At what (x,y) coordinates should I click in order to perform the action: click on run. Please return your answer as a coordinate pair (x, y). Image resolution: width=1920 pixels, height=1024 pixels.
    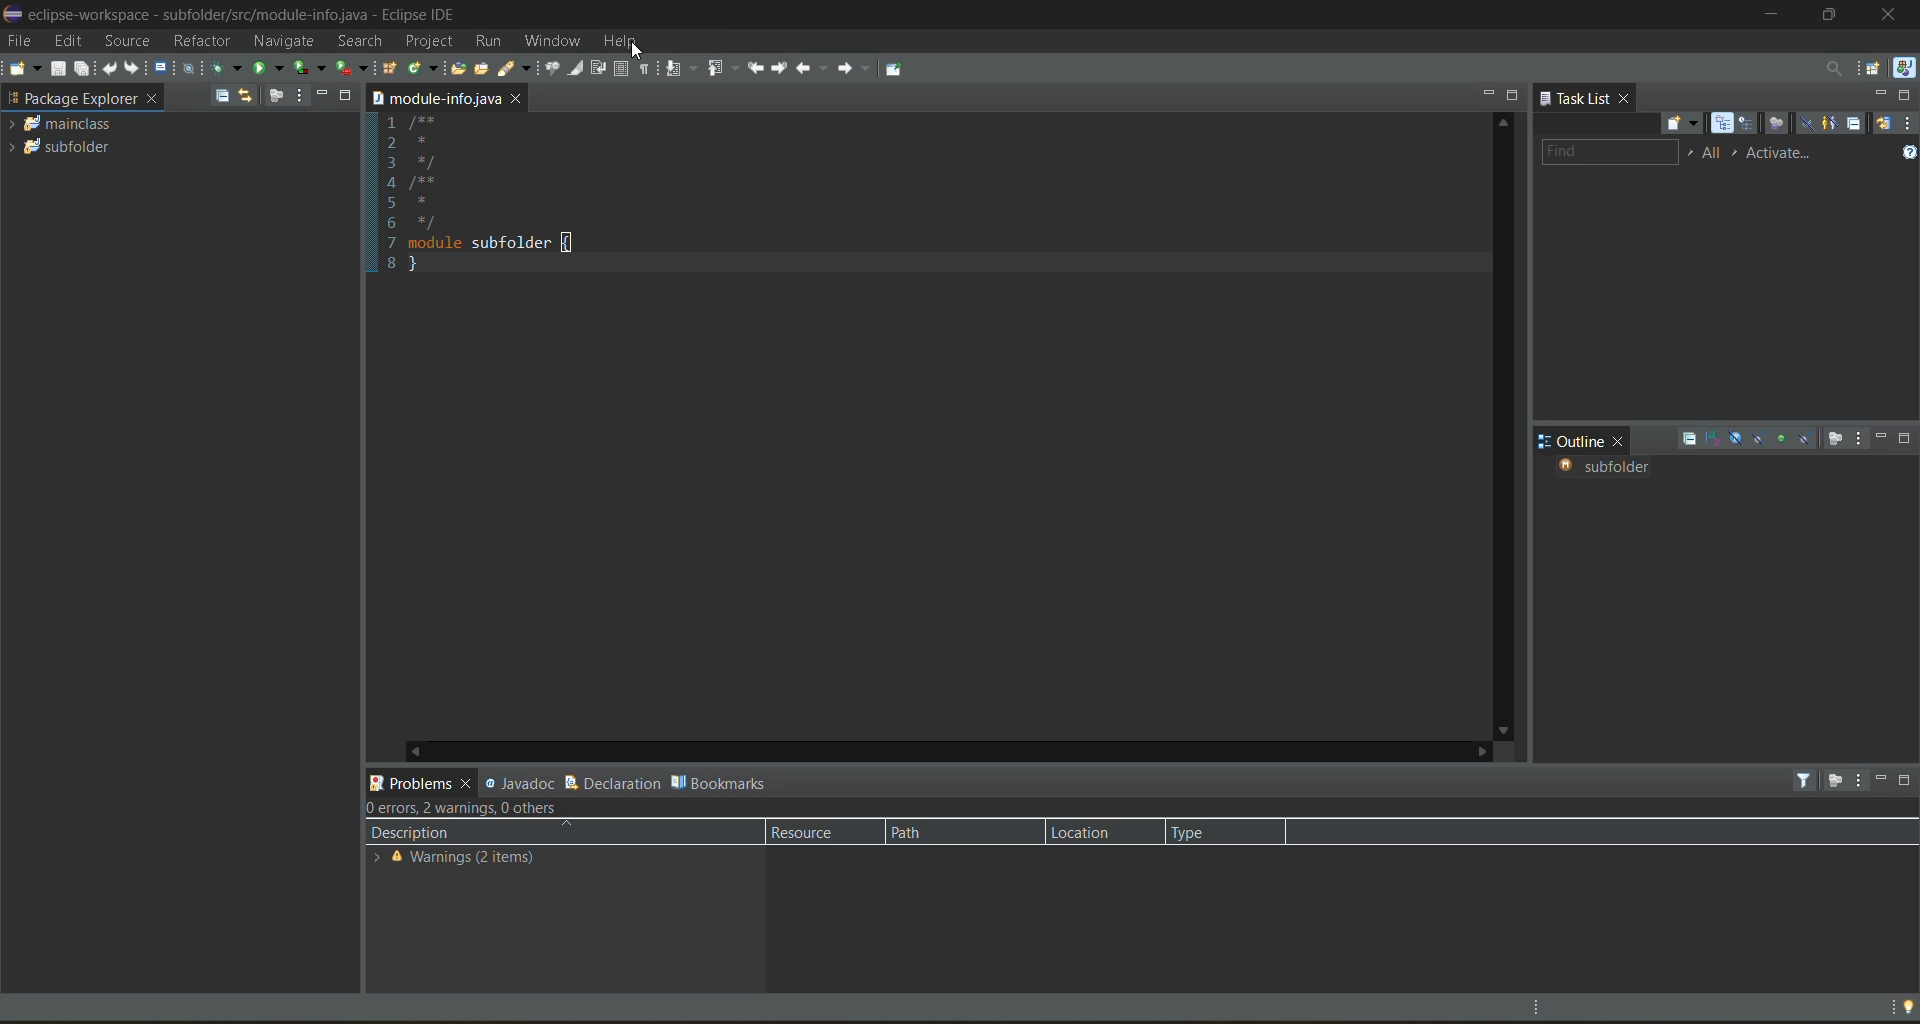
    Looking at the image, I should click on (269, 69).